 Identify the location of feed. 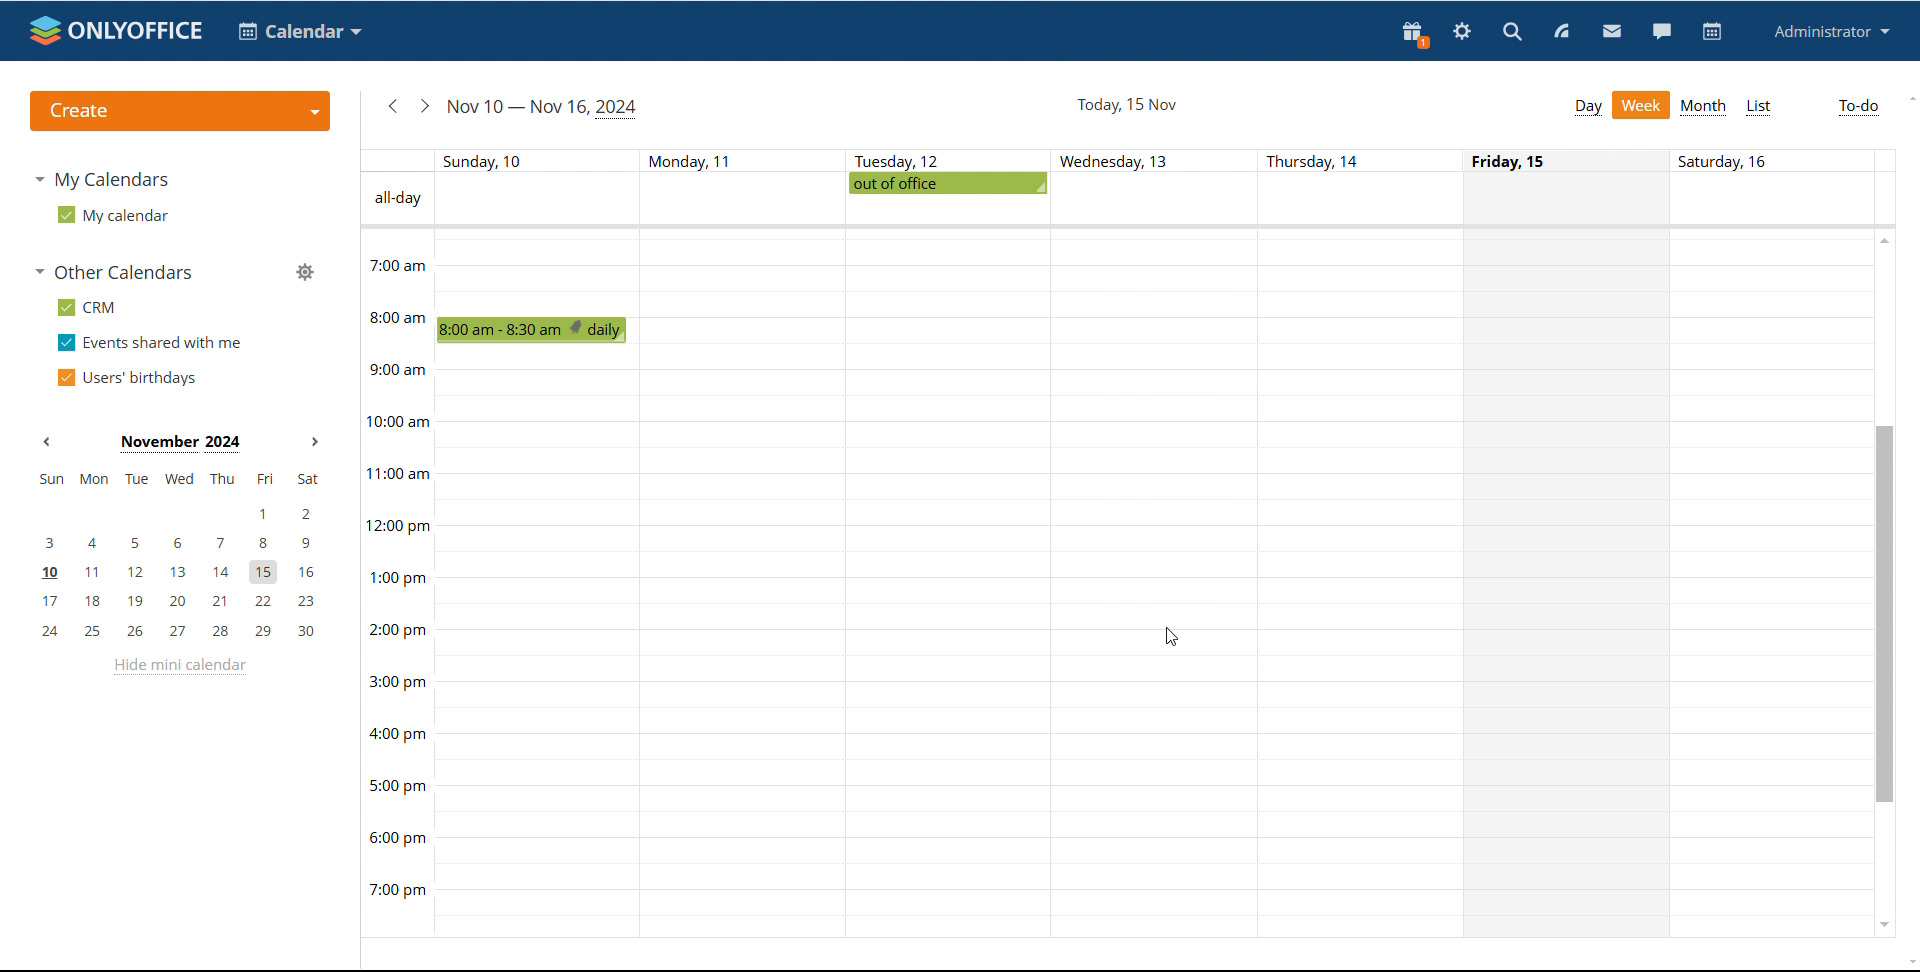
(1563, 33).